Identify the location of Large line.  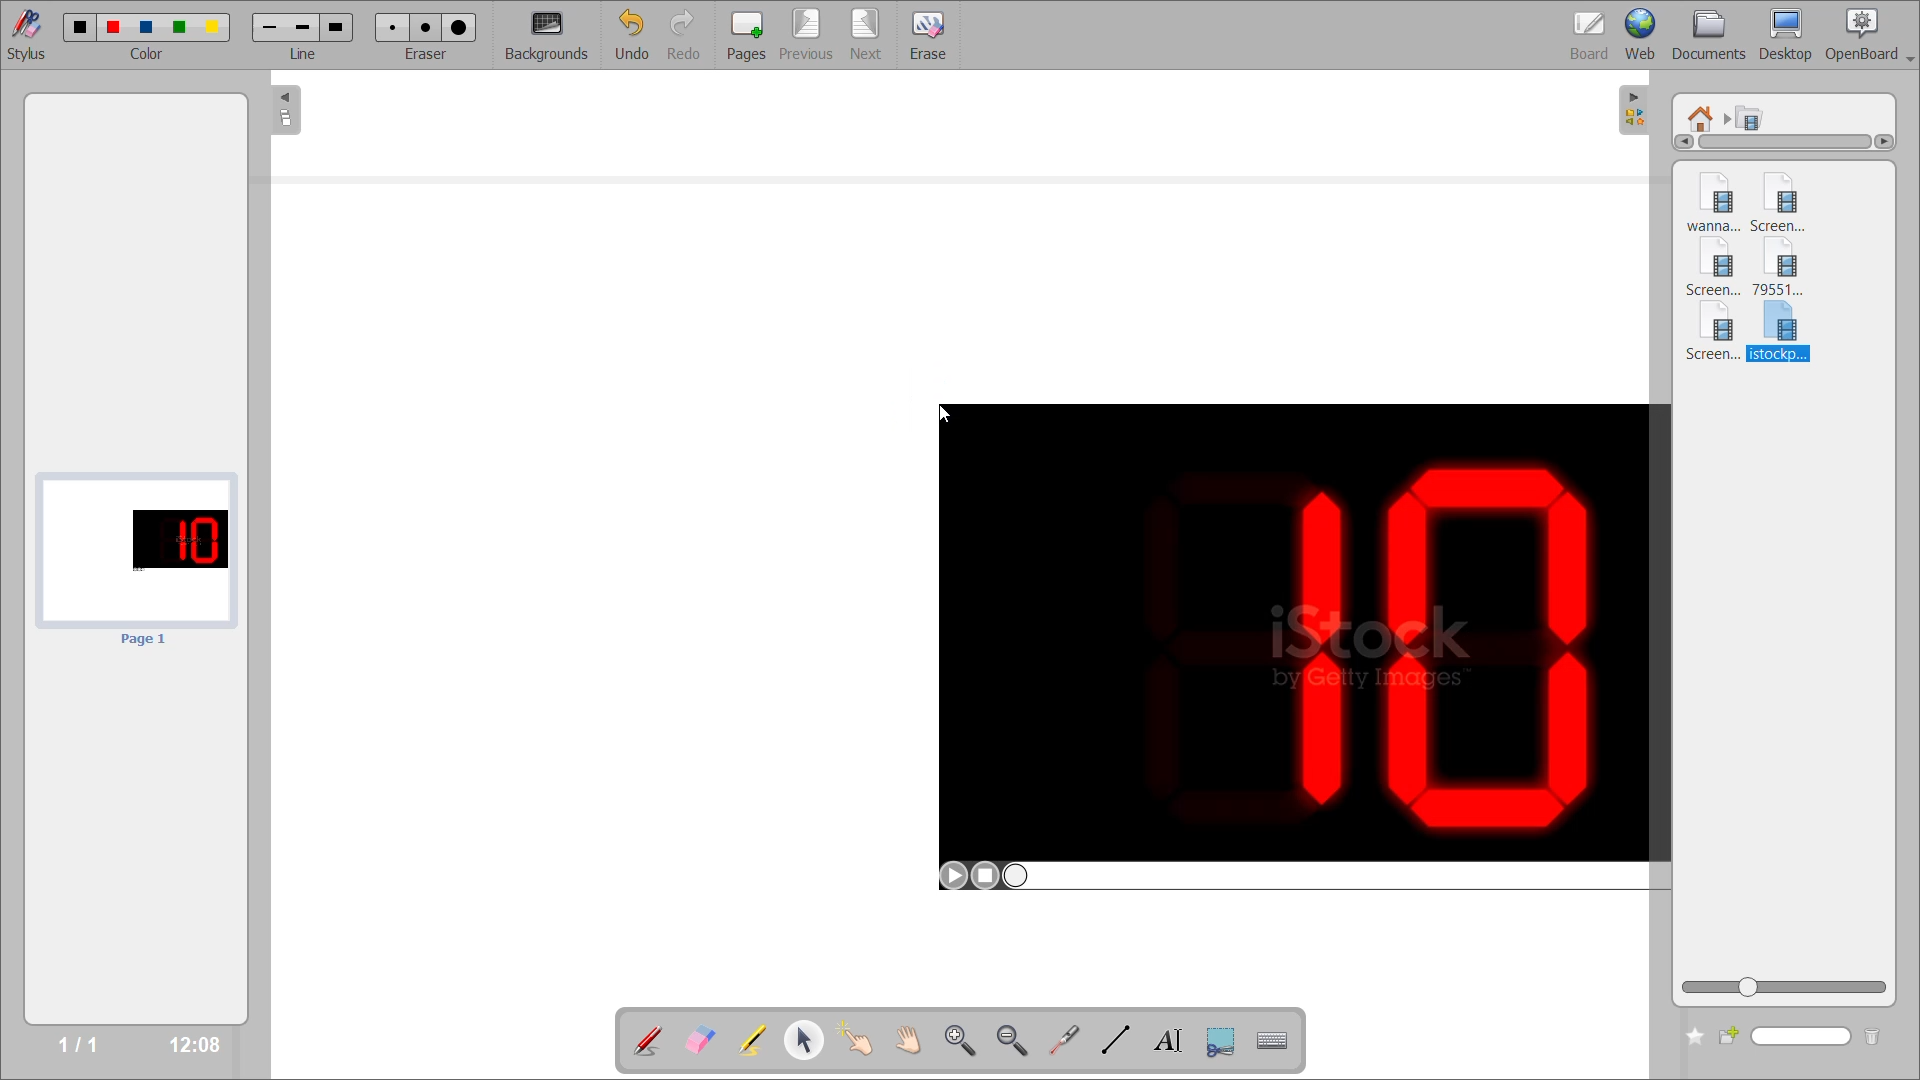
(339, 25).